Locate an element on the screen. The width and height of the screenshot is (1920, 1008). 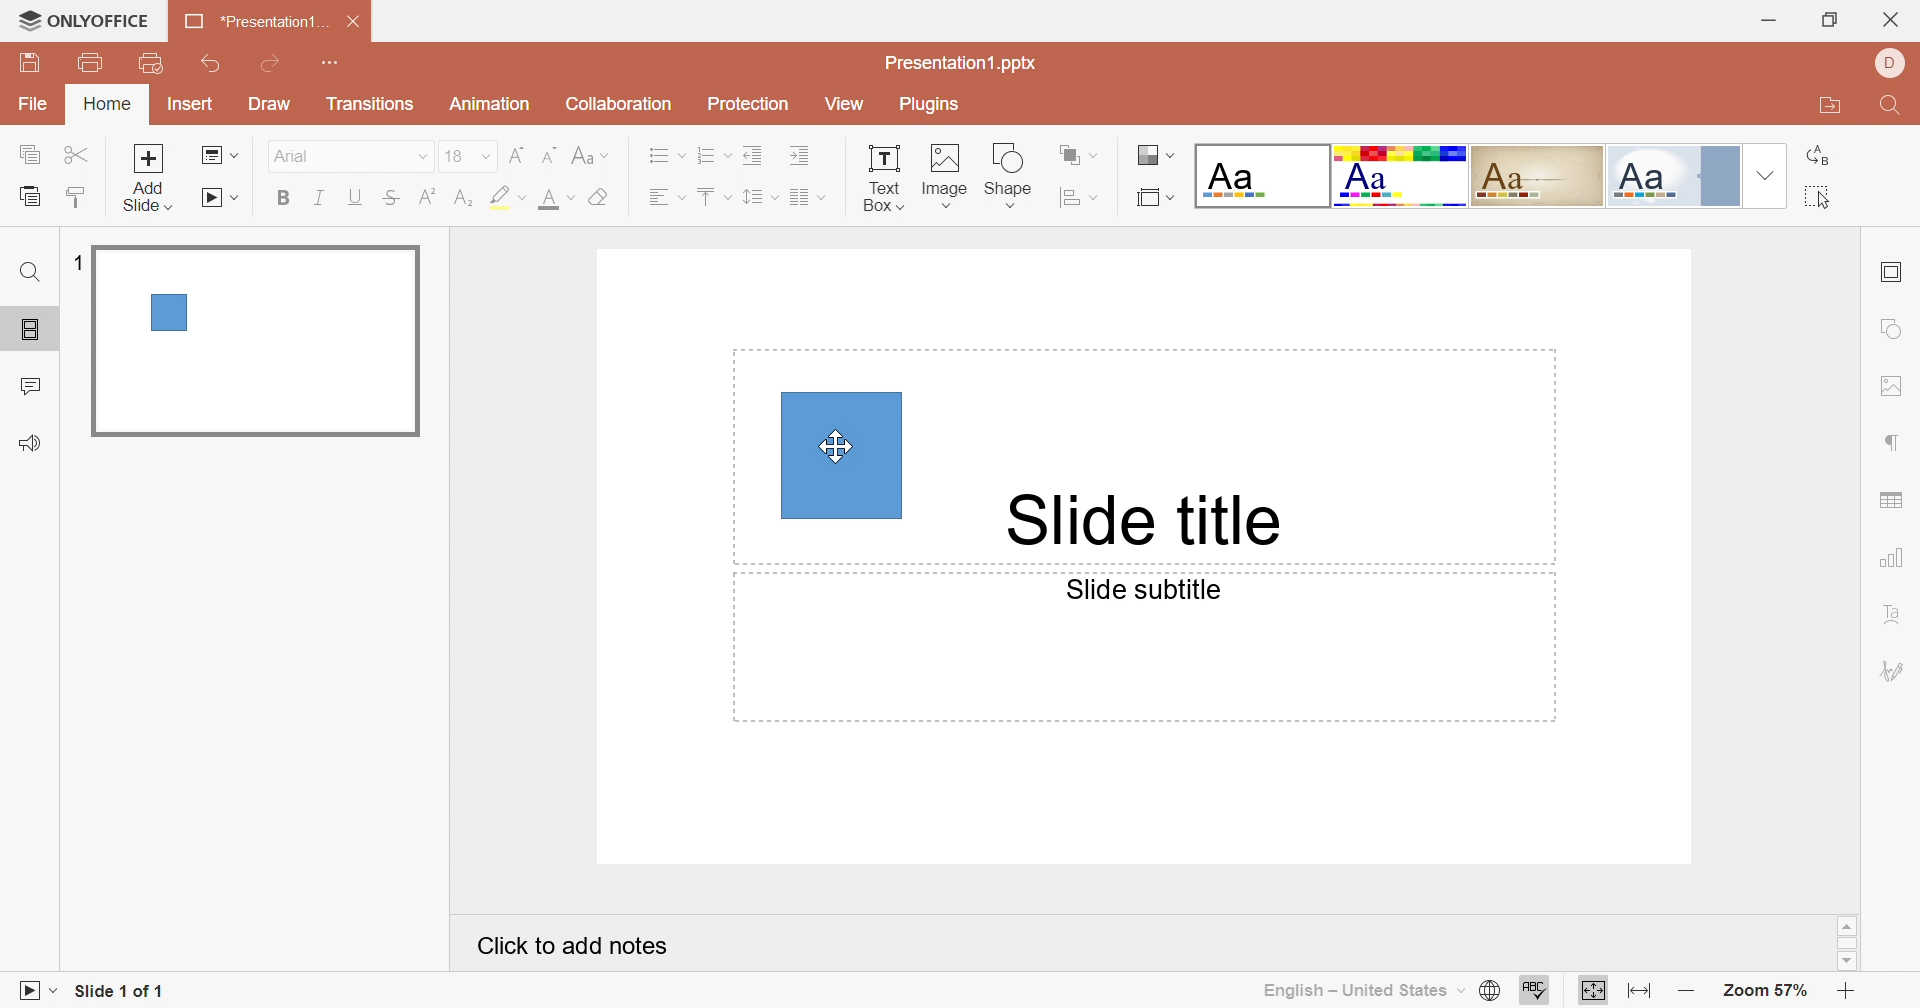
Insert is located at coordinates (189, 105).